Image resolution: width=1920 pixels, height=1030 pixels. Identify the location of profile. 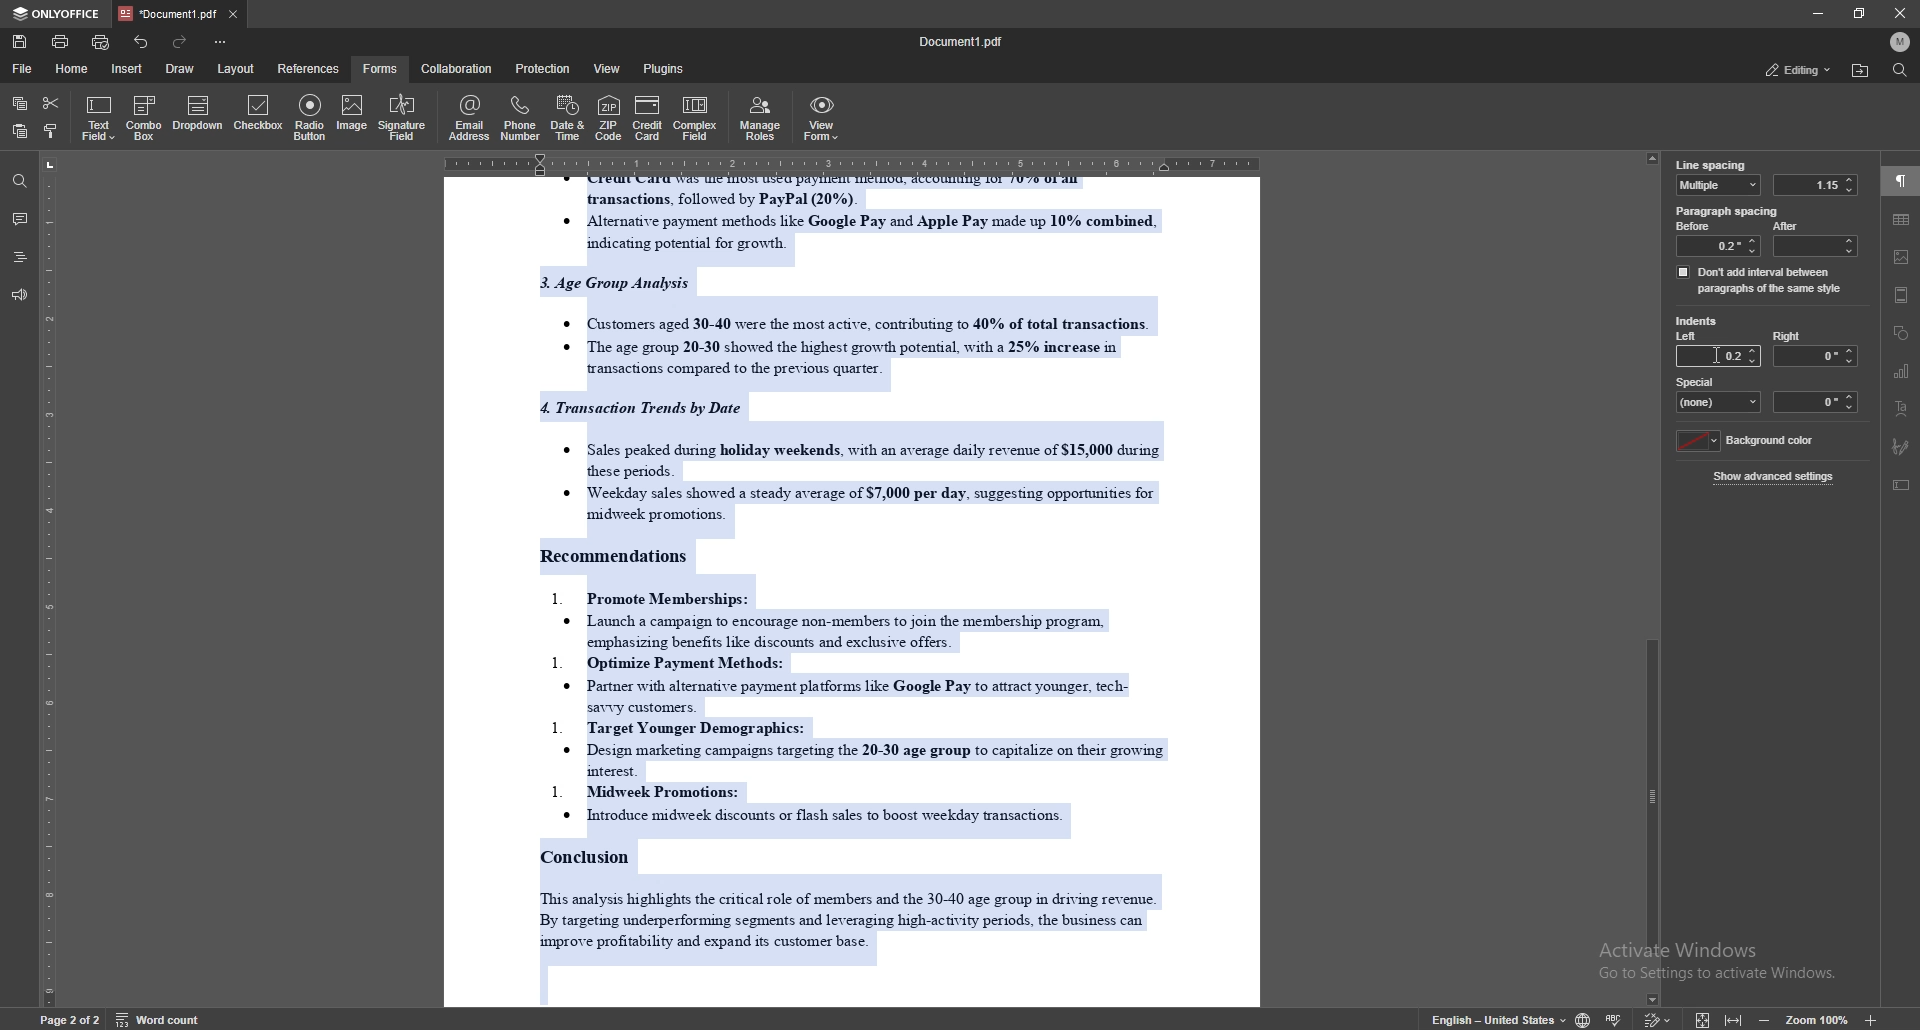
(1900, 41).